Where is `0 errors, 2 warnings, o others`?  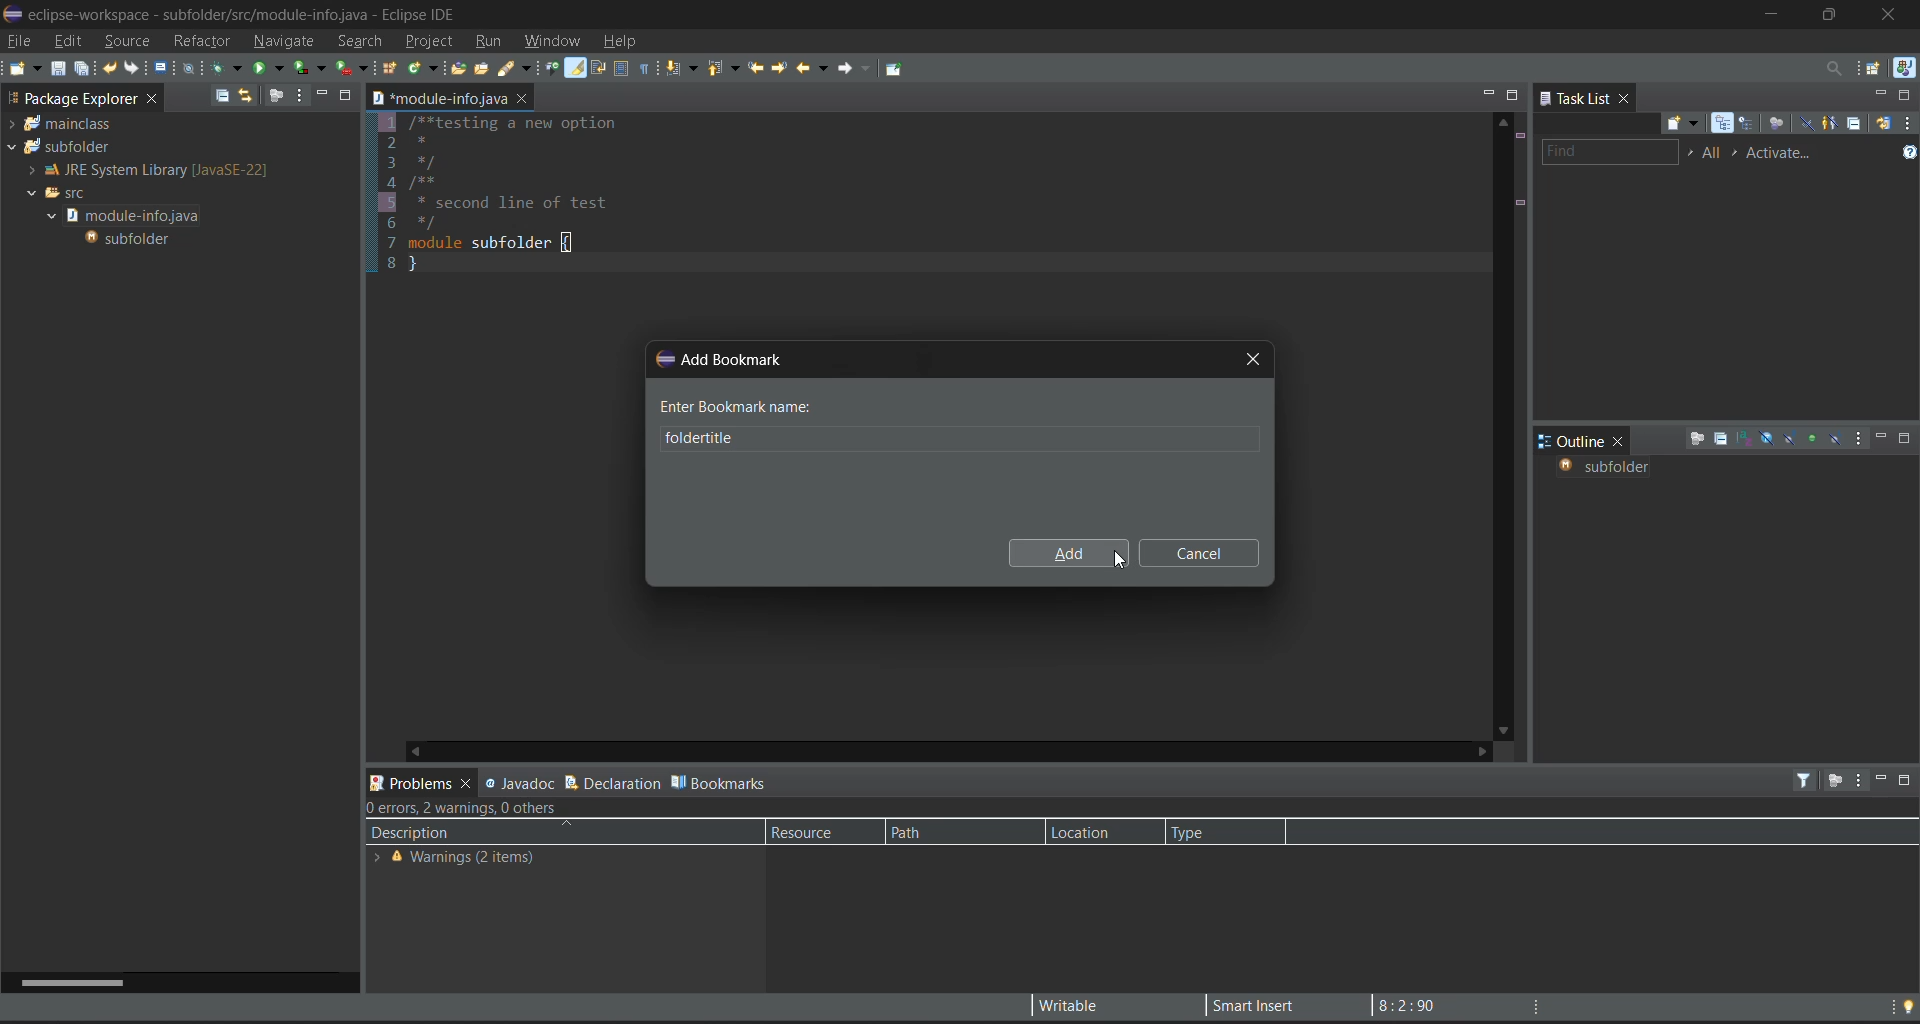
0 errors, 2 warnings, o others is located at coordinates (475, 807).